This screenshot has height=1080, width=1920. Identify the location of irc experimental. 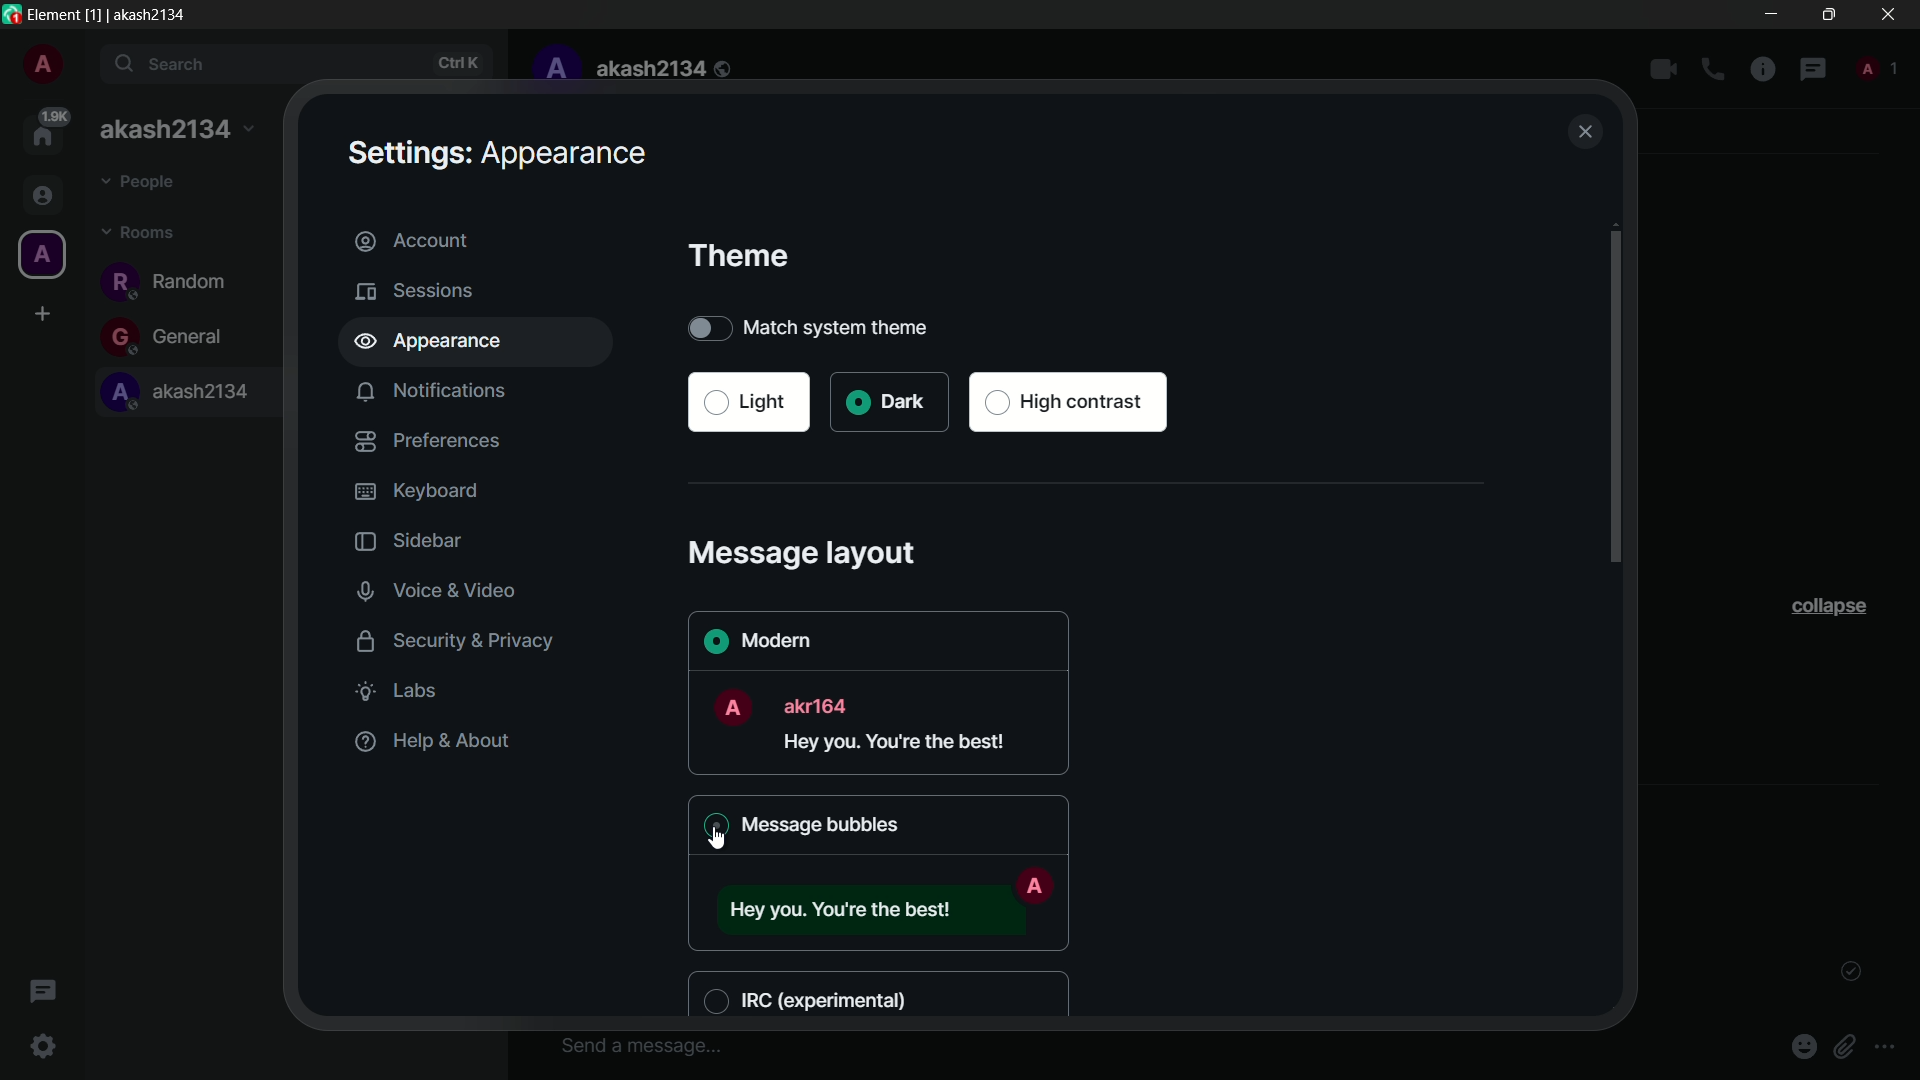
(813, 998).